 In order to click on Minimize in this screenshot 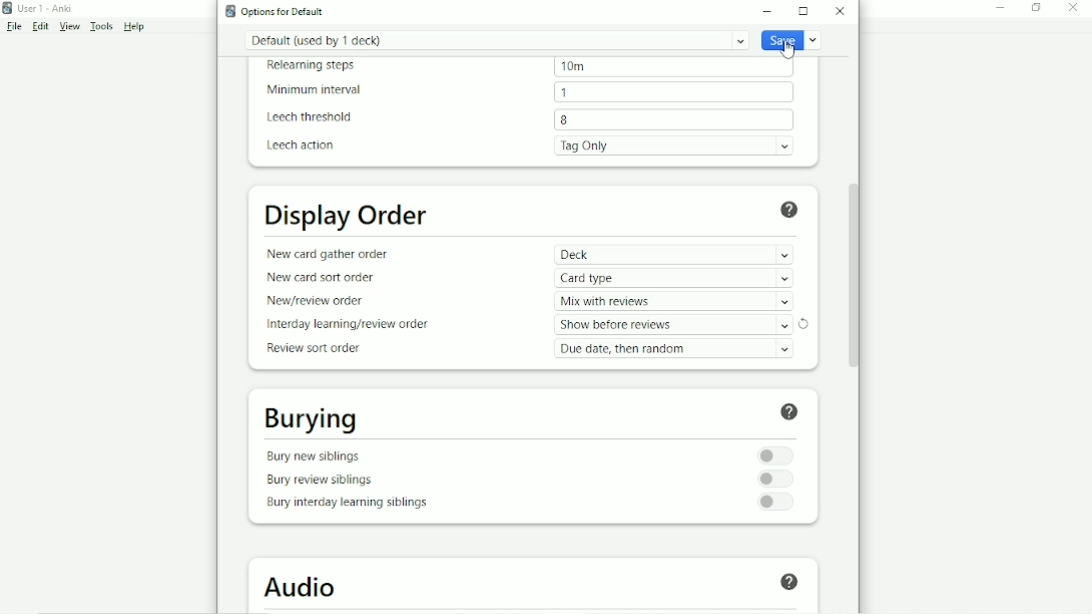, I will do `click(1001, 9)`.